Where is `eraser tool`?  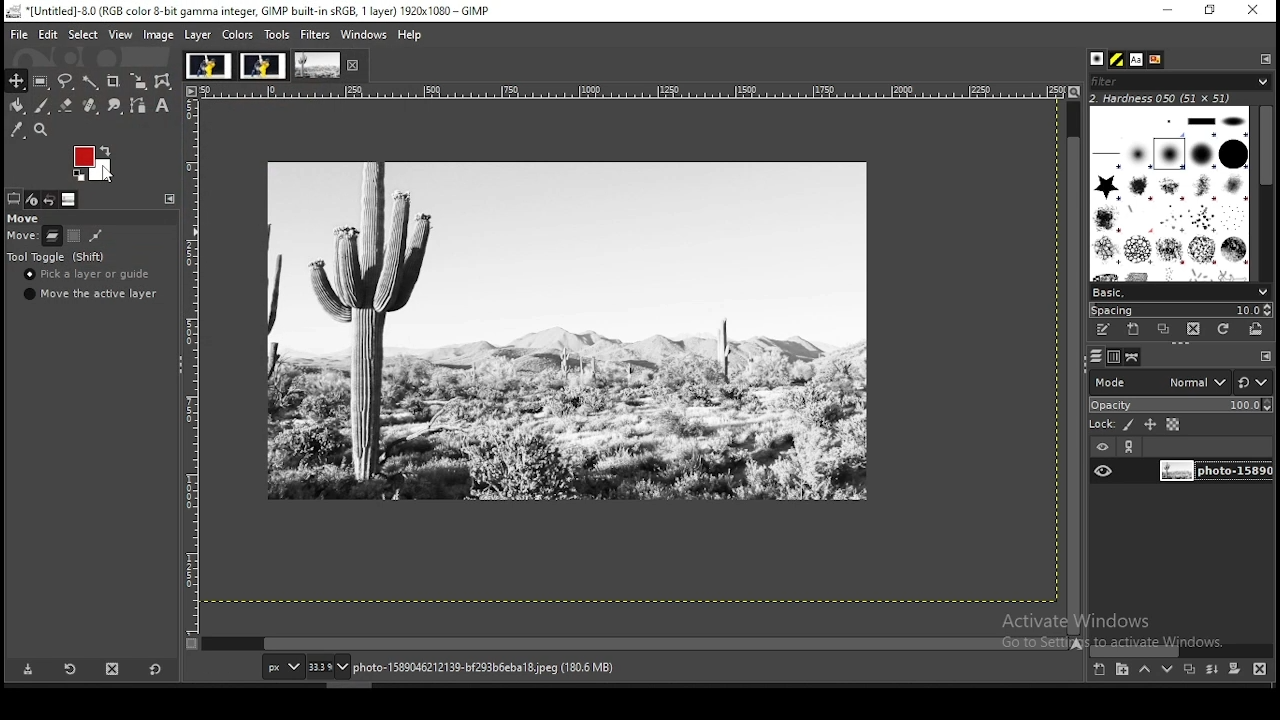 eraser tool is located at coordinates (67, 106).